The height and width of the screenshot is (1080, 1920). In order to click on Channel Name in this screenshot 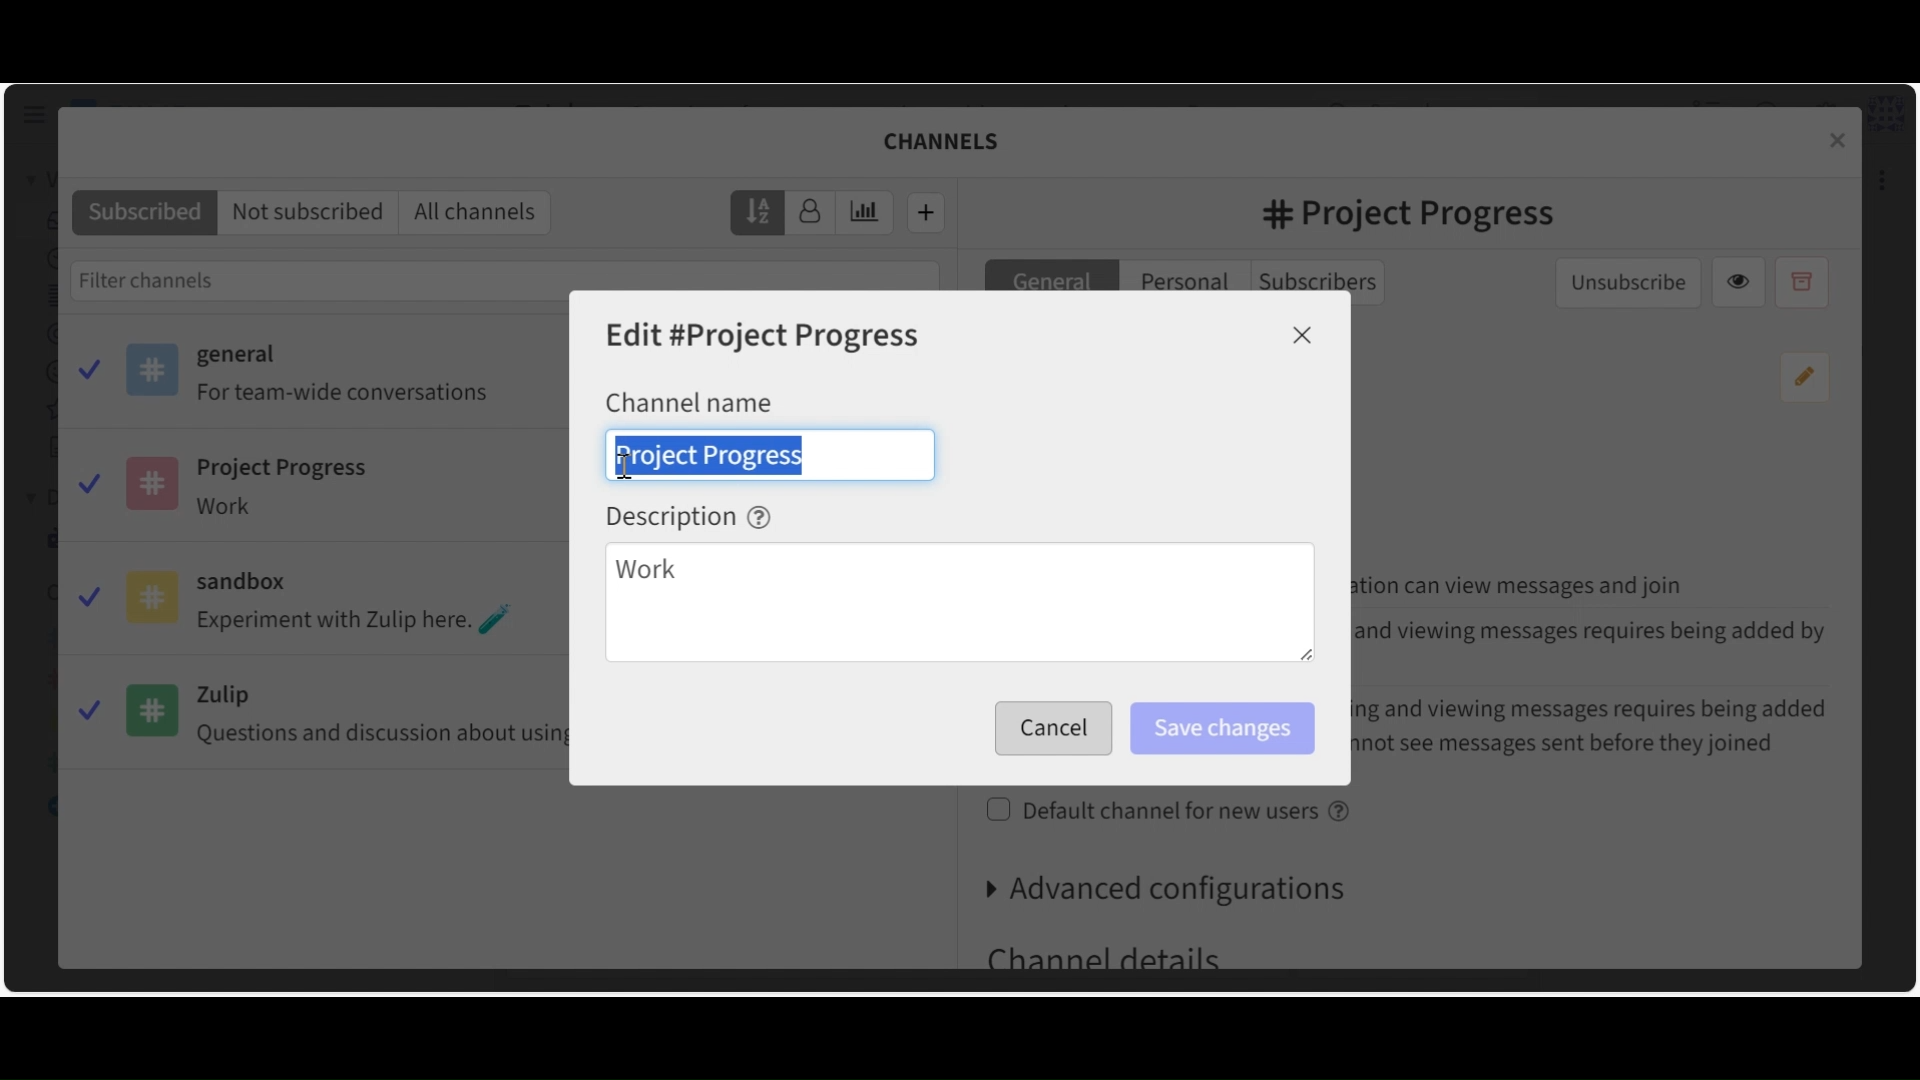, I will do `click(689, 401)`.